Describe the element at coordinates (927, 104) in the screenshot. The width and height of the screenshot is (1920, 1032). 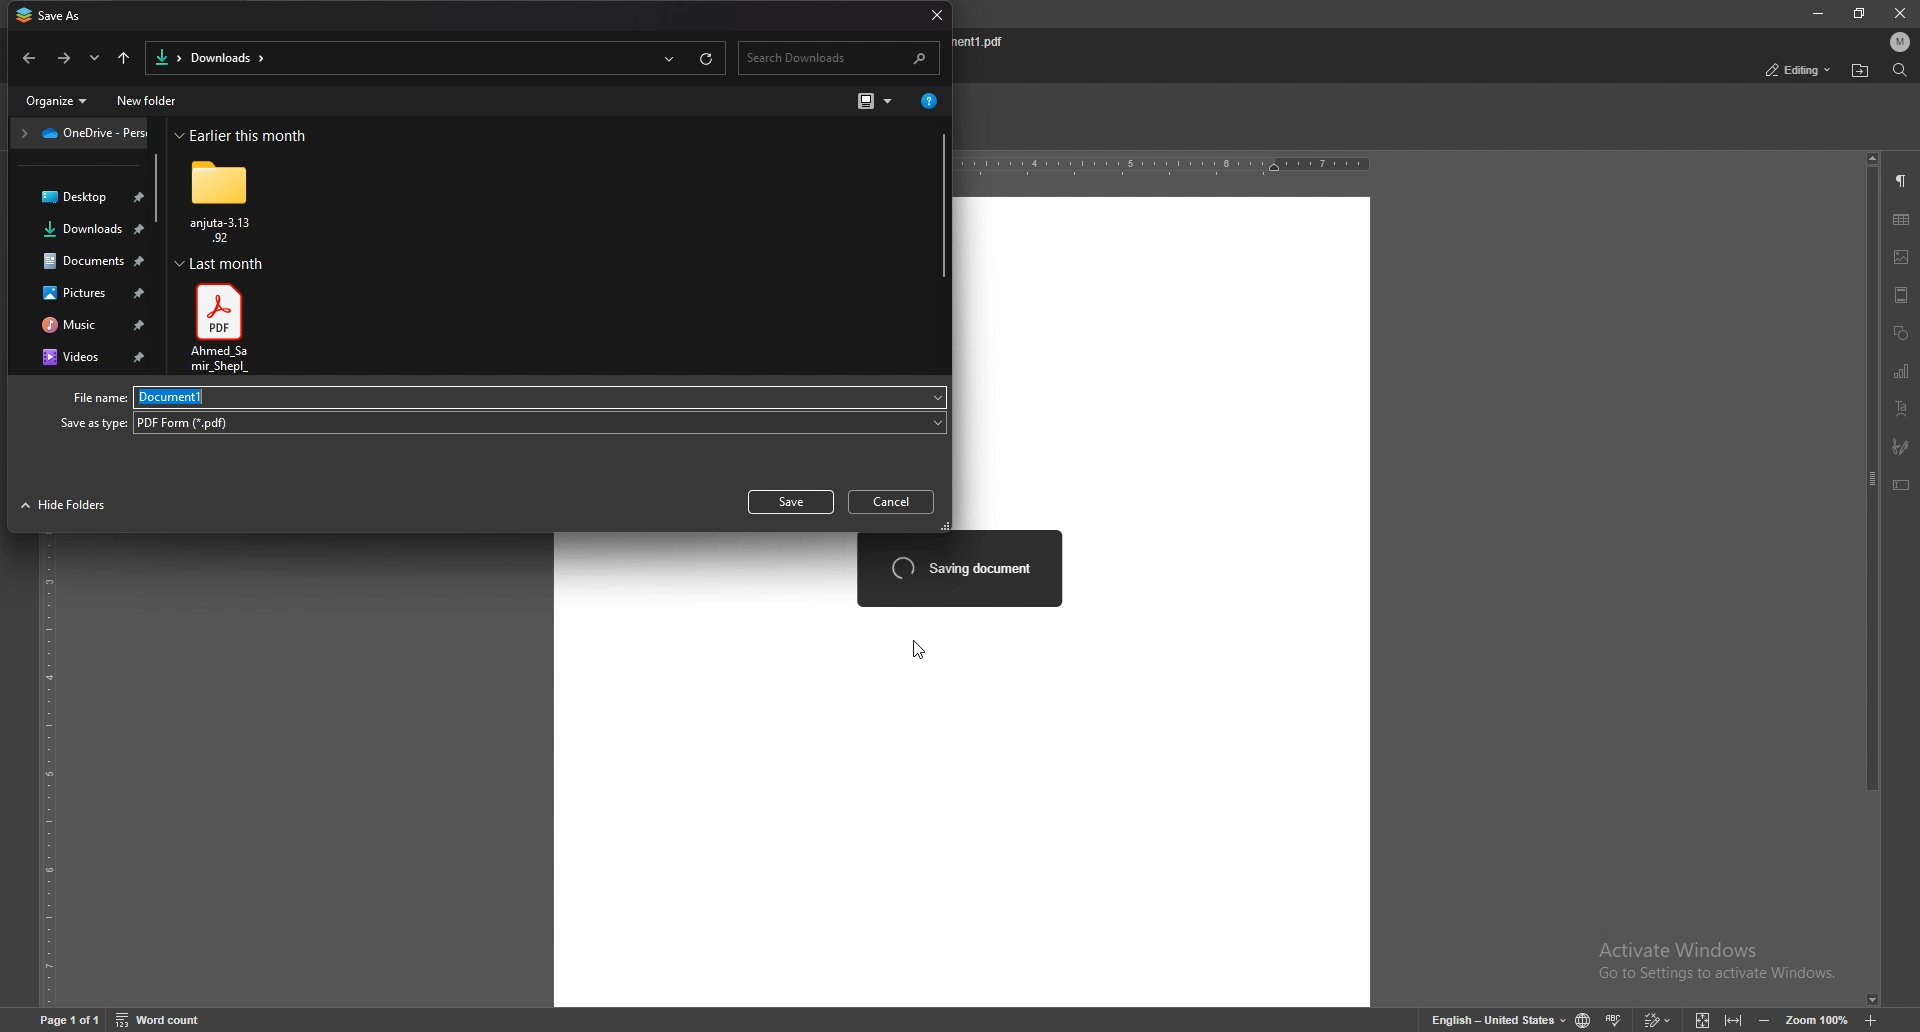
I see `help` at that location.